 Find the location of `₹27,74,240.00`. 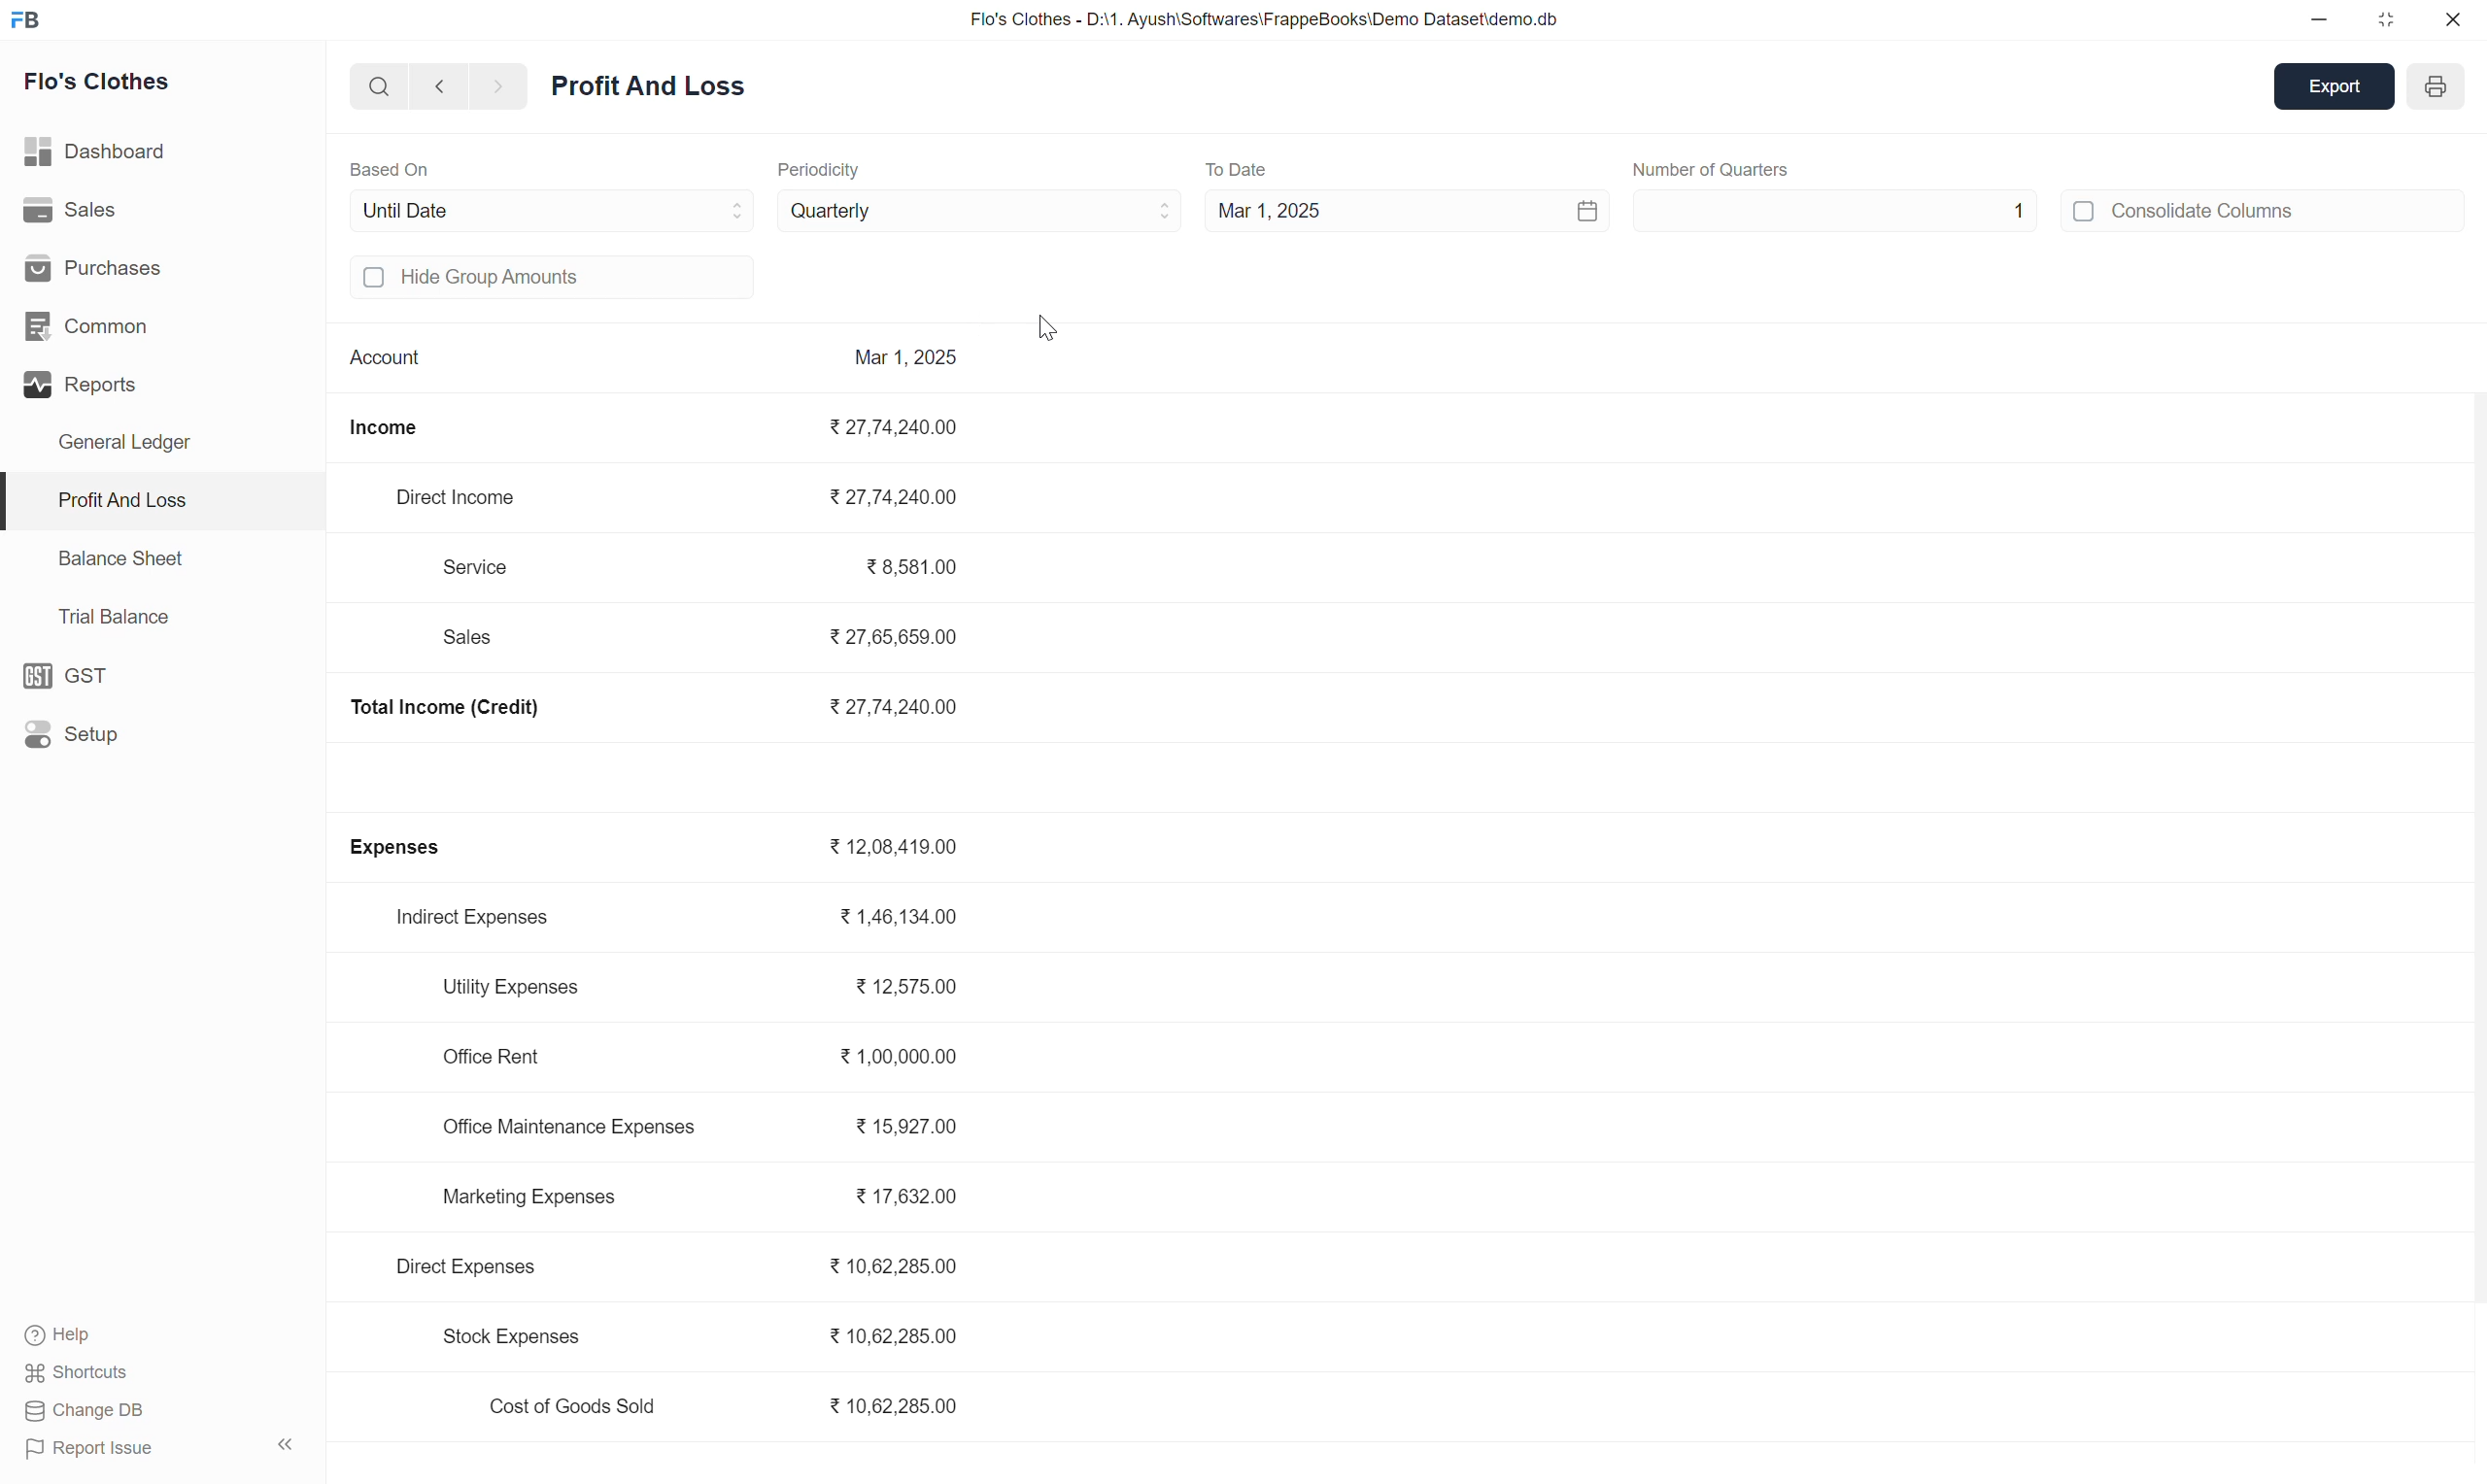

₹27,74,240.00 is located at coordinates (894, 709).